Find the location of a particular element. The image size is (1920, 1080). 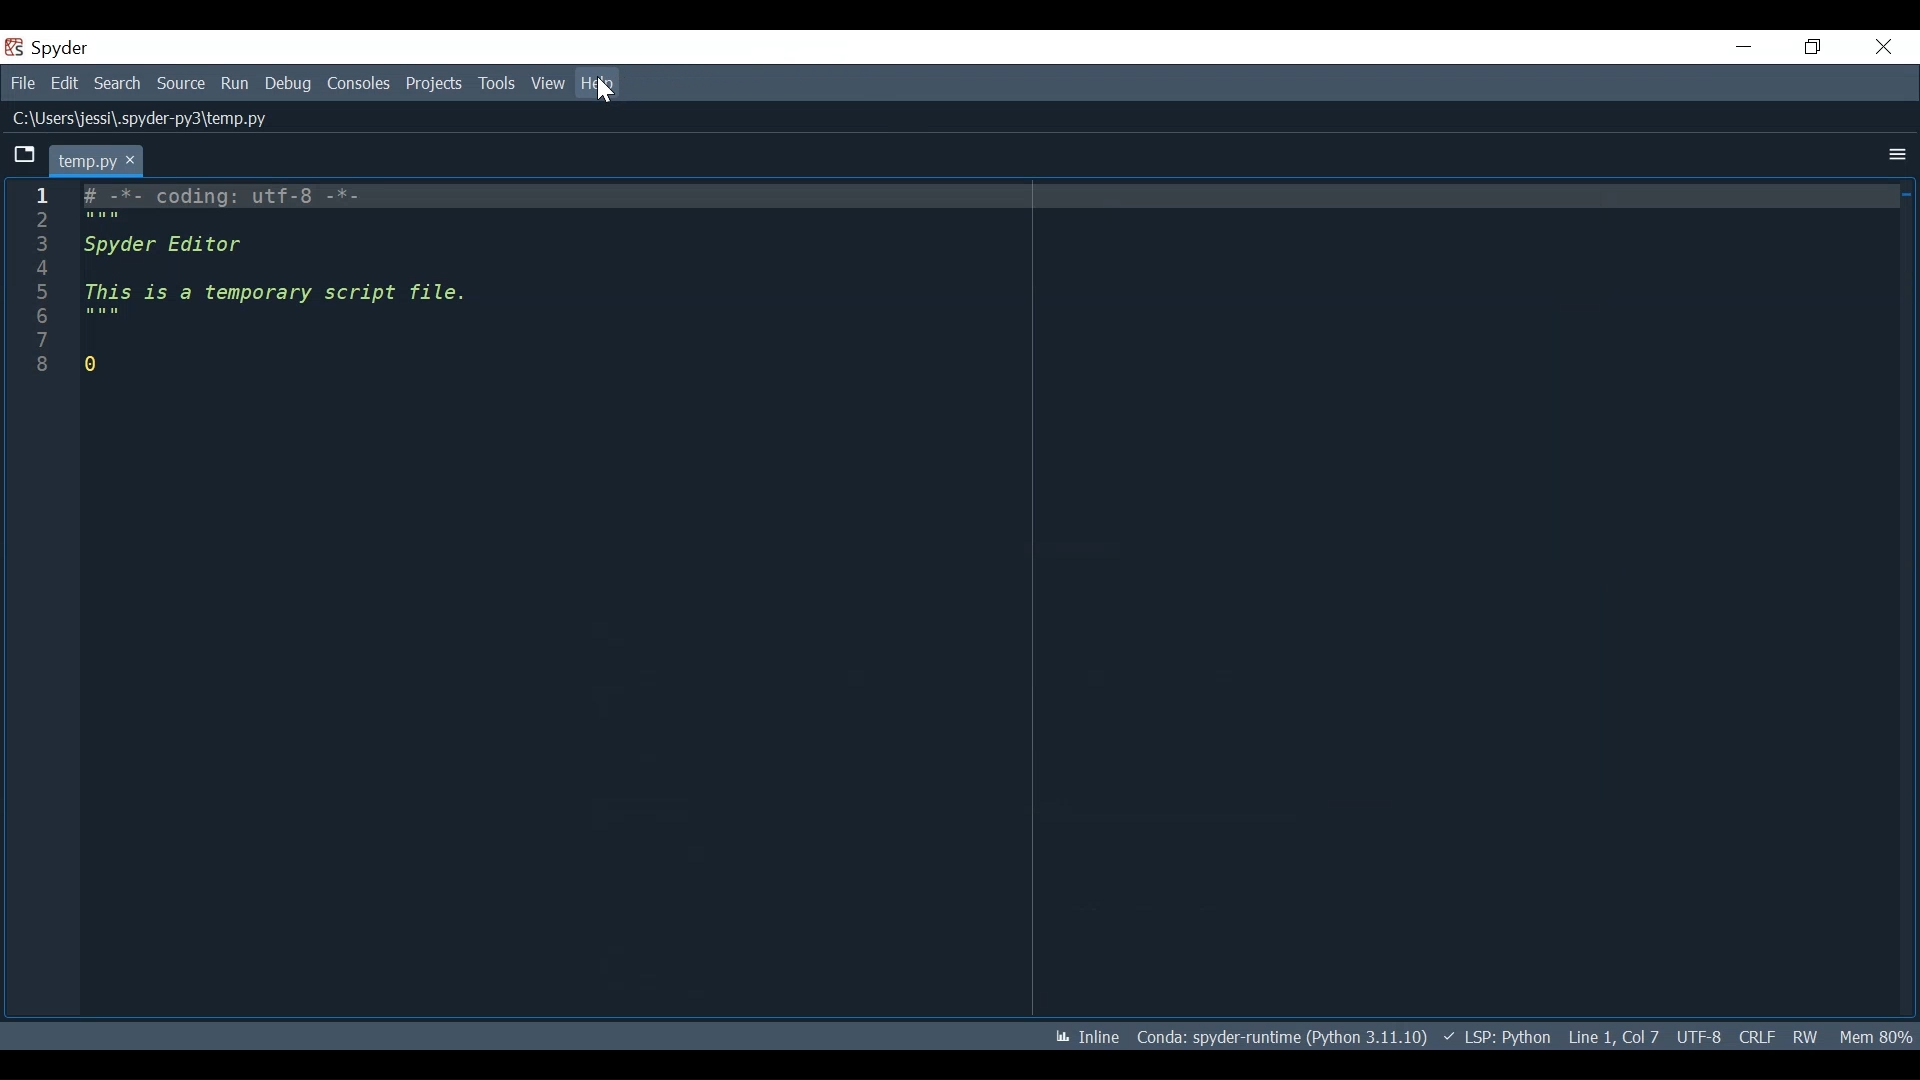

Restore is located at coordinates (1814, 46).